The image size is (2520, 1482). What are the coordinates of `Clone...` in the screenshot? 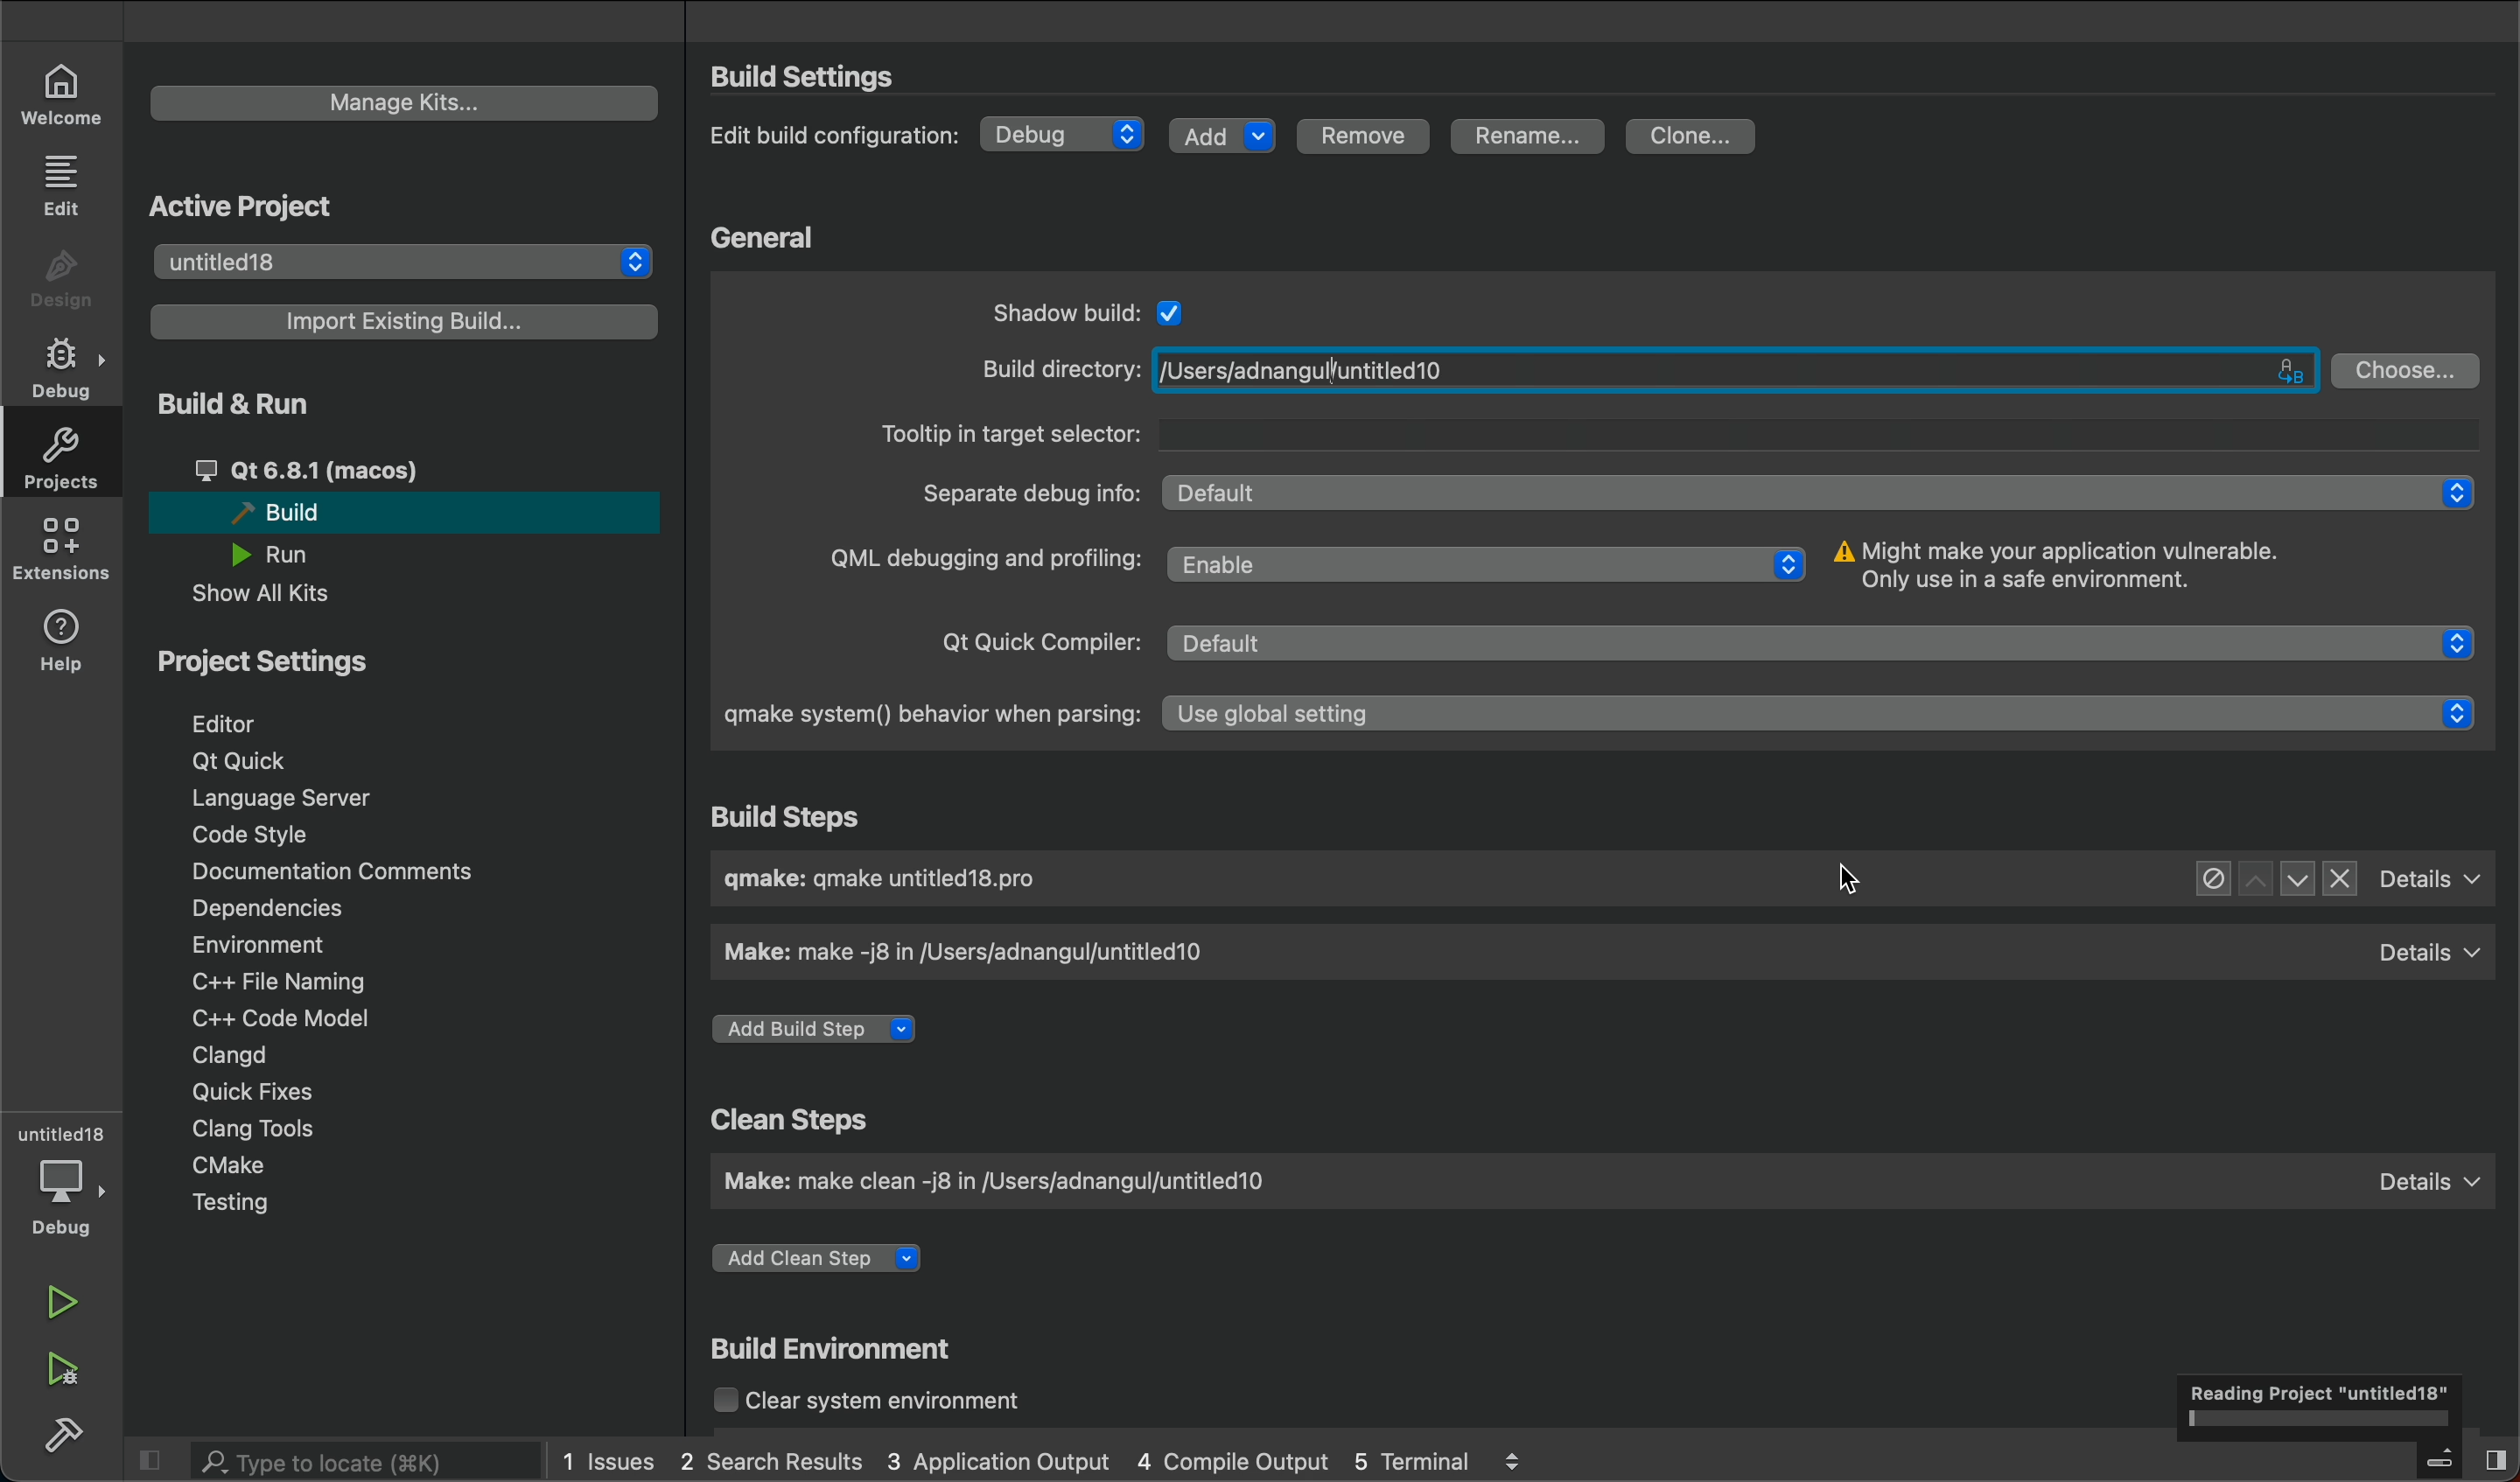 It's located at (1692, 133).